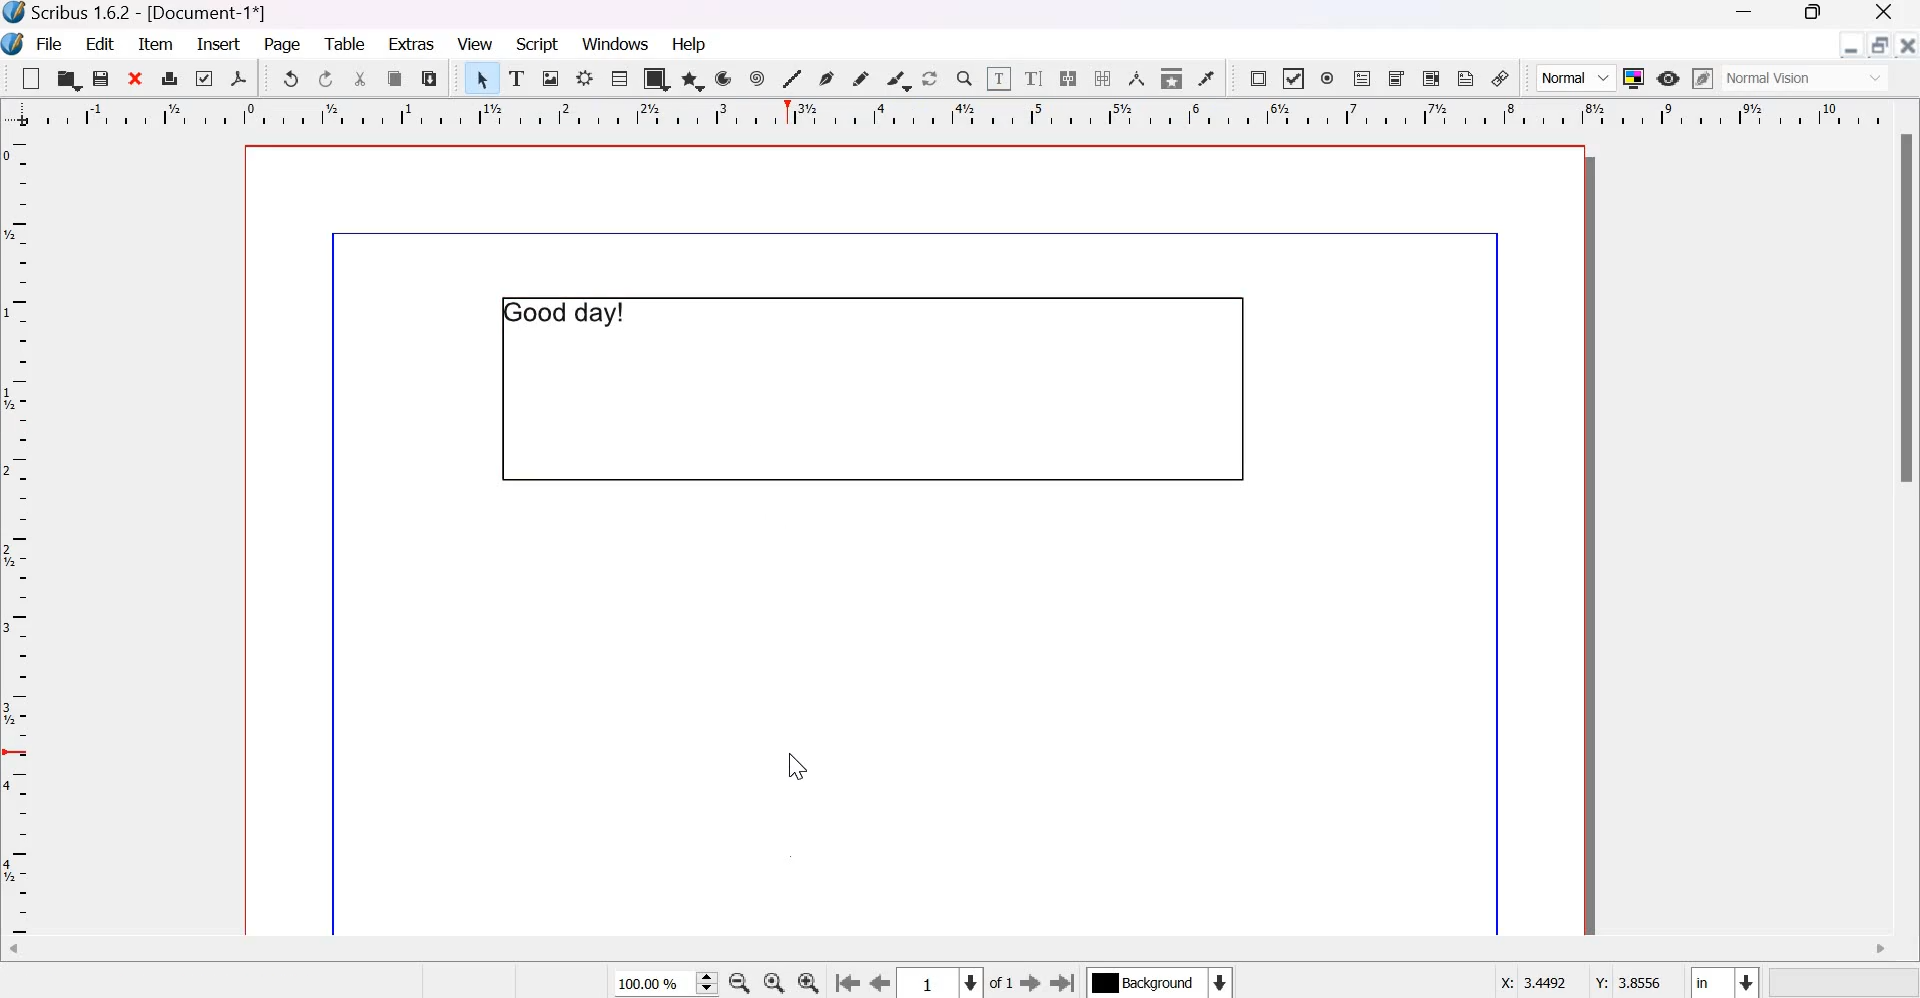 The image size is (1920, 998). What do you see at coordinates (619, 77) in the screenshot?
I see `Table` at bounding box center [619, 77].